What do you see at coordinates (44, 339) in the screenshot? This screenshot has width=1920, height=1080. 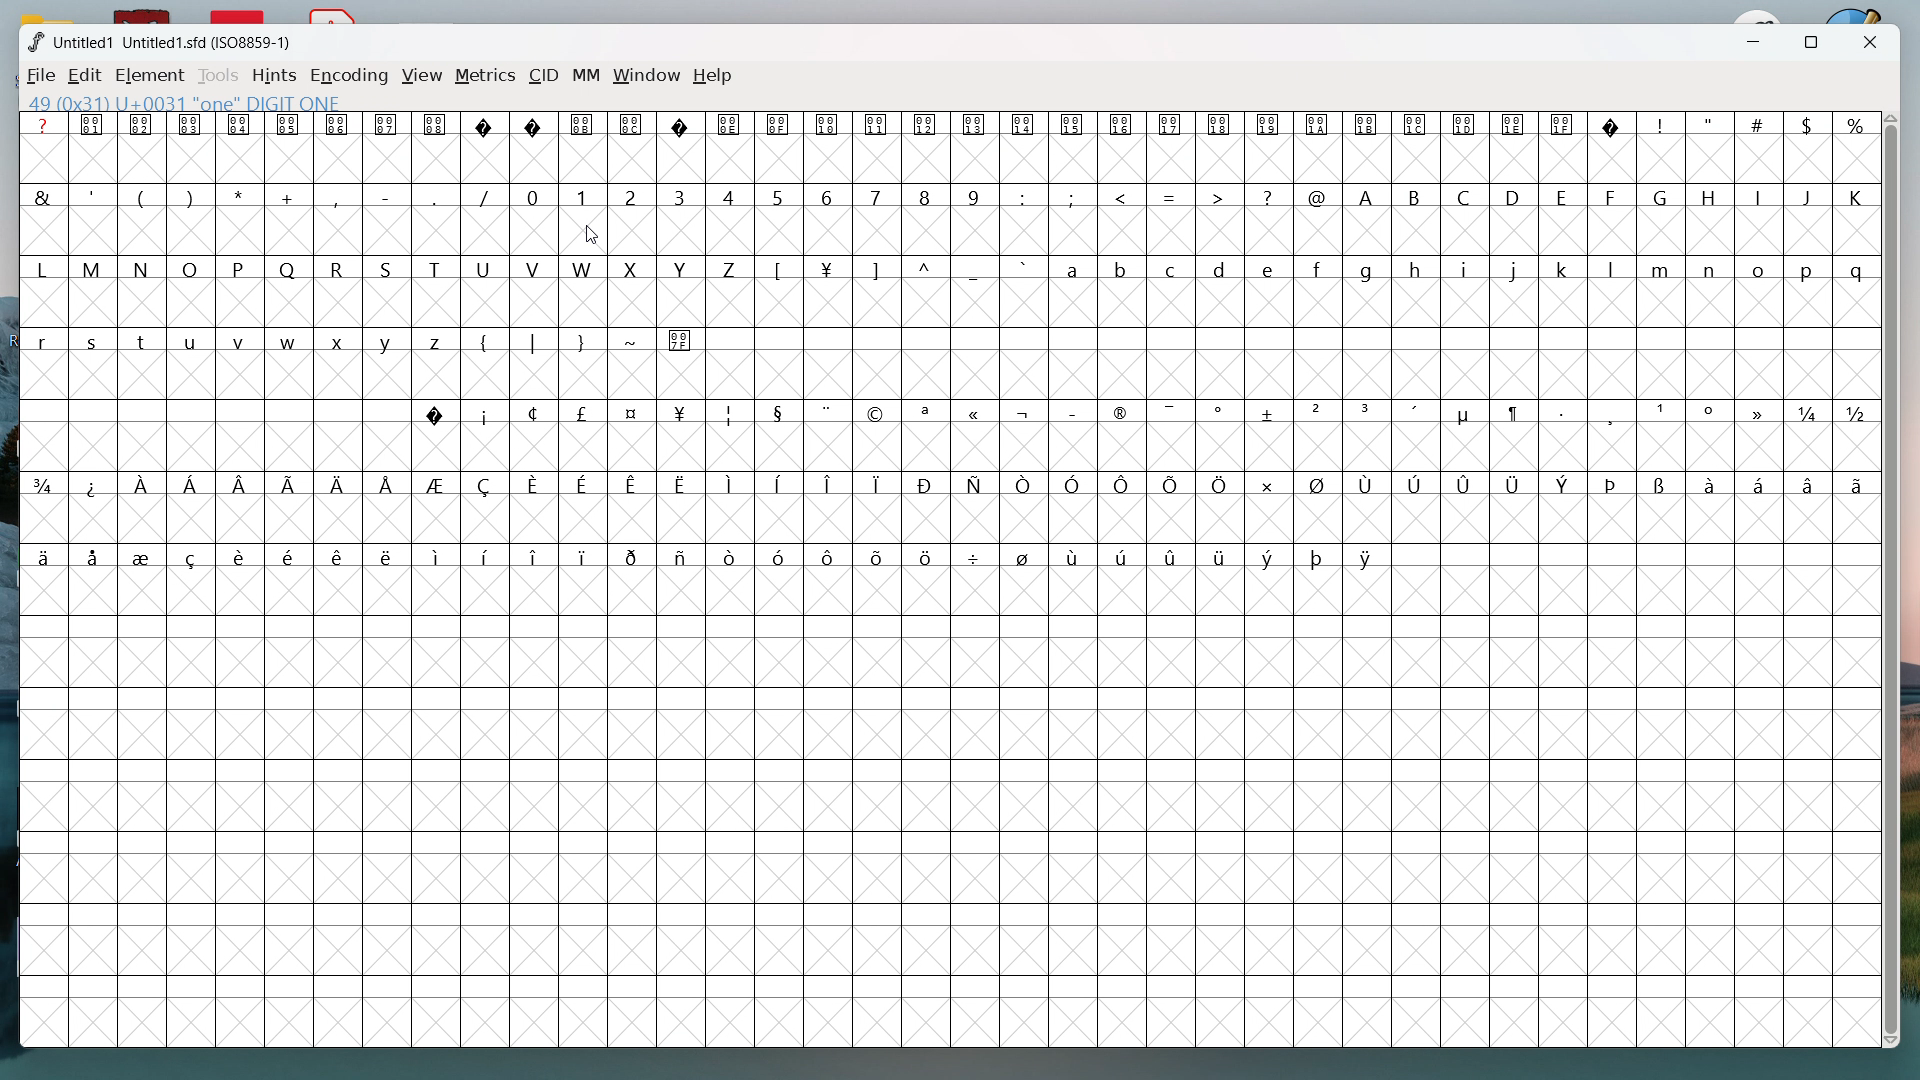 I see `r` at bounding box center [44, 339].